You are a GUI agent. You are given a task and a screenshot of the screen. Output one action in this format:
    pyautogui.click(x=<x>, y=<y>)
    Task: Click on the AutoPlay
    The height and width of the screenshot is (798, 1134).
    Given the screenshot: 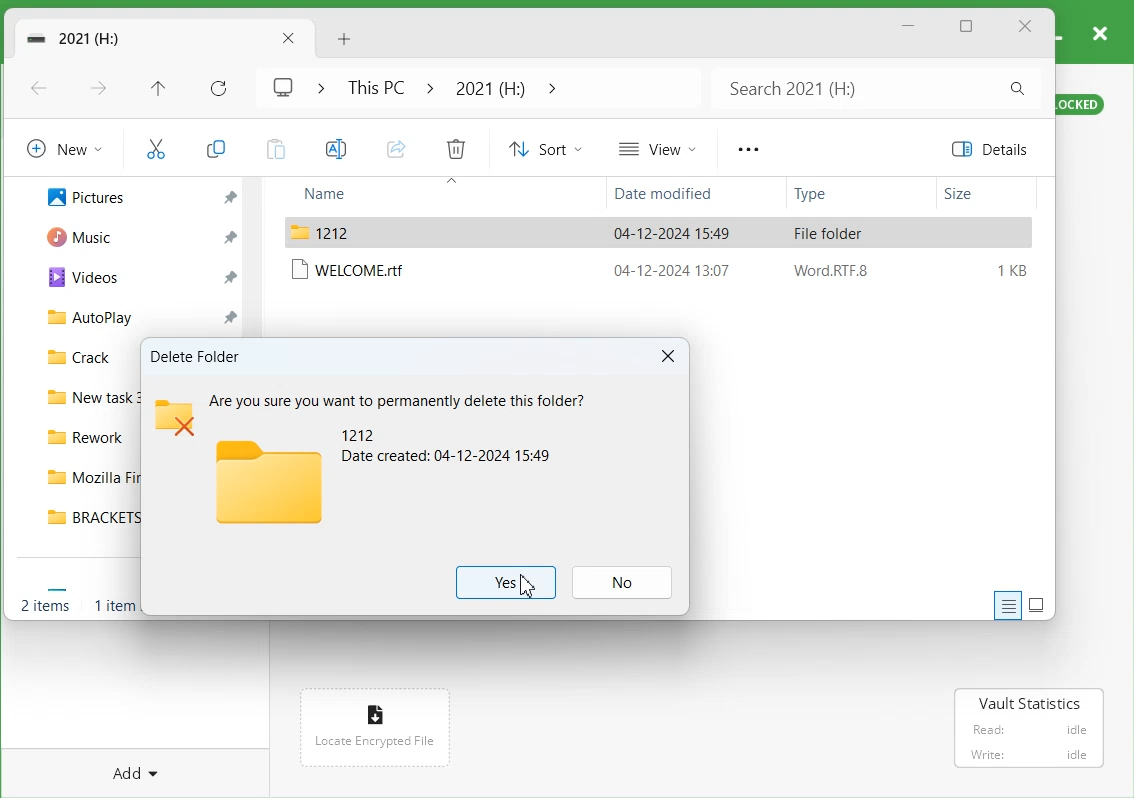 What is the action you would take?
    pyautogui.click(x=97, y=316)
    